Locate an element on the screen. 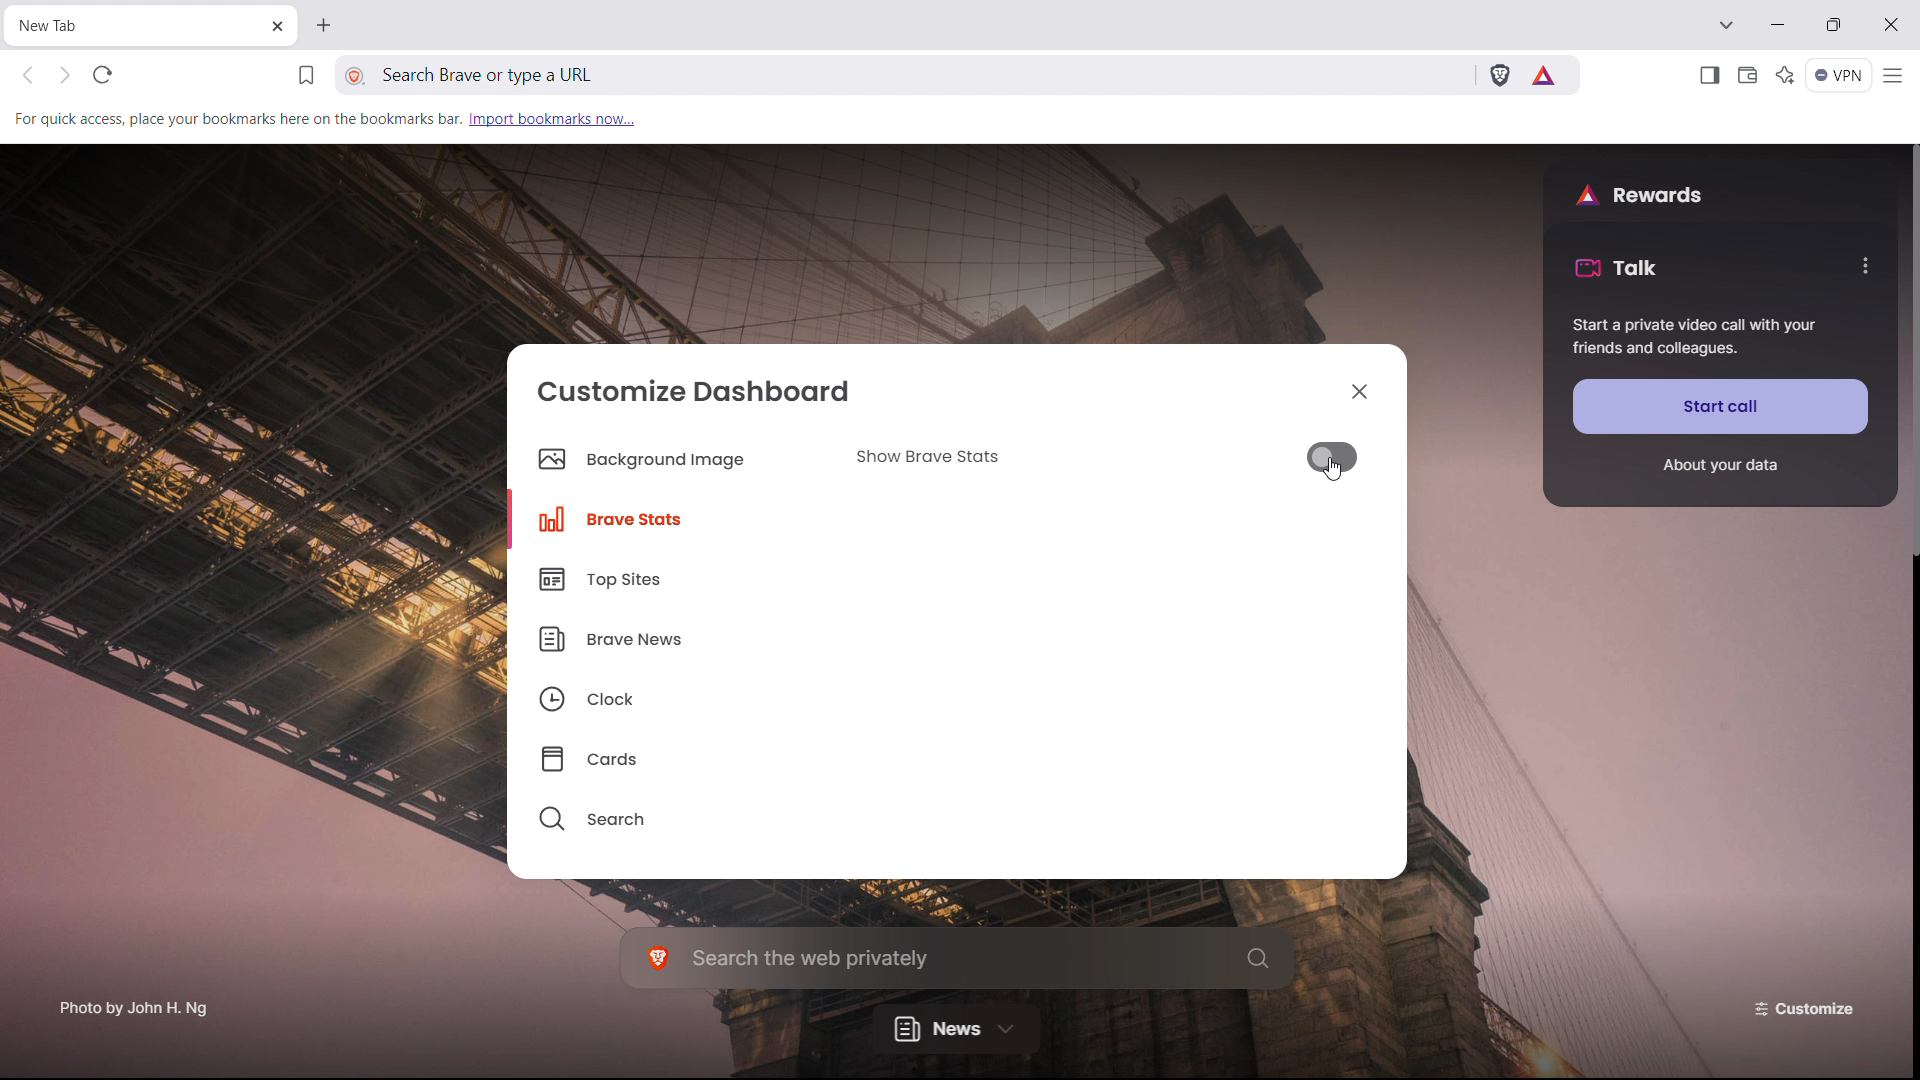 This screenshot has width=1920, height=1080. vpn is located at coordinates (1840, 76).